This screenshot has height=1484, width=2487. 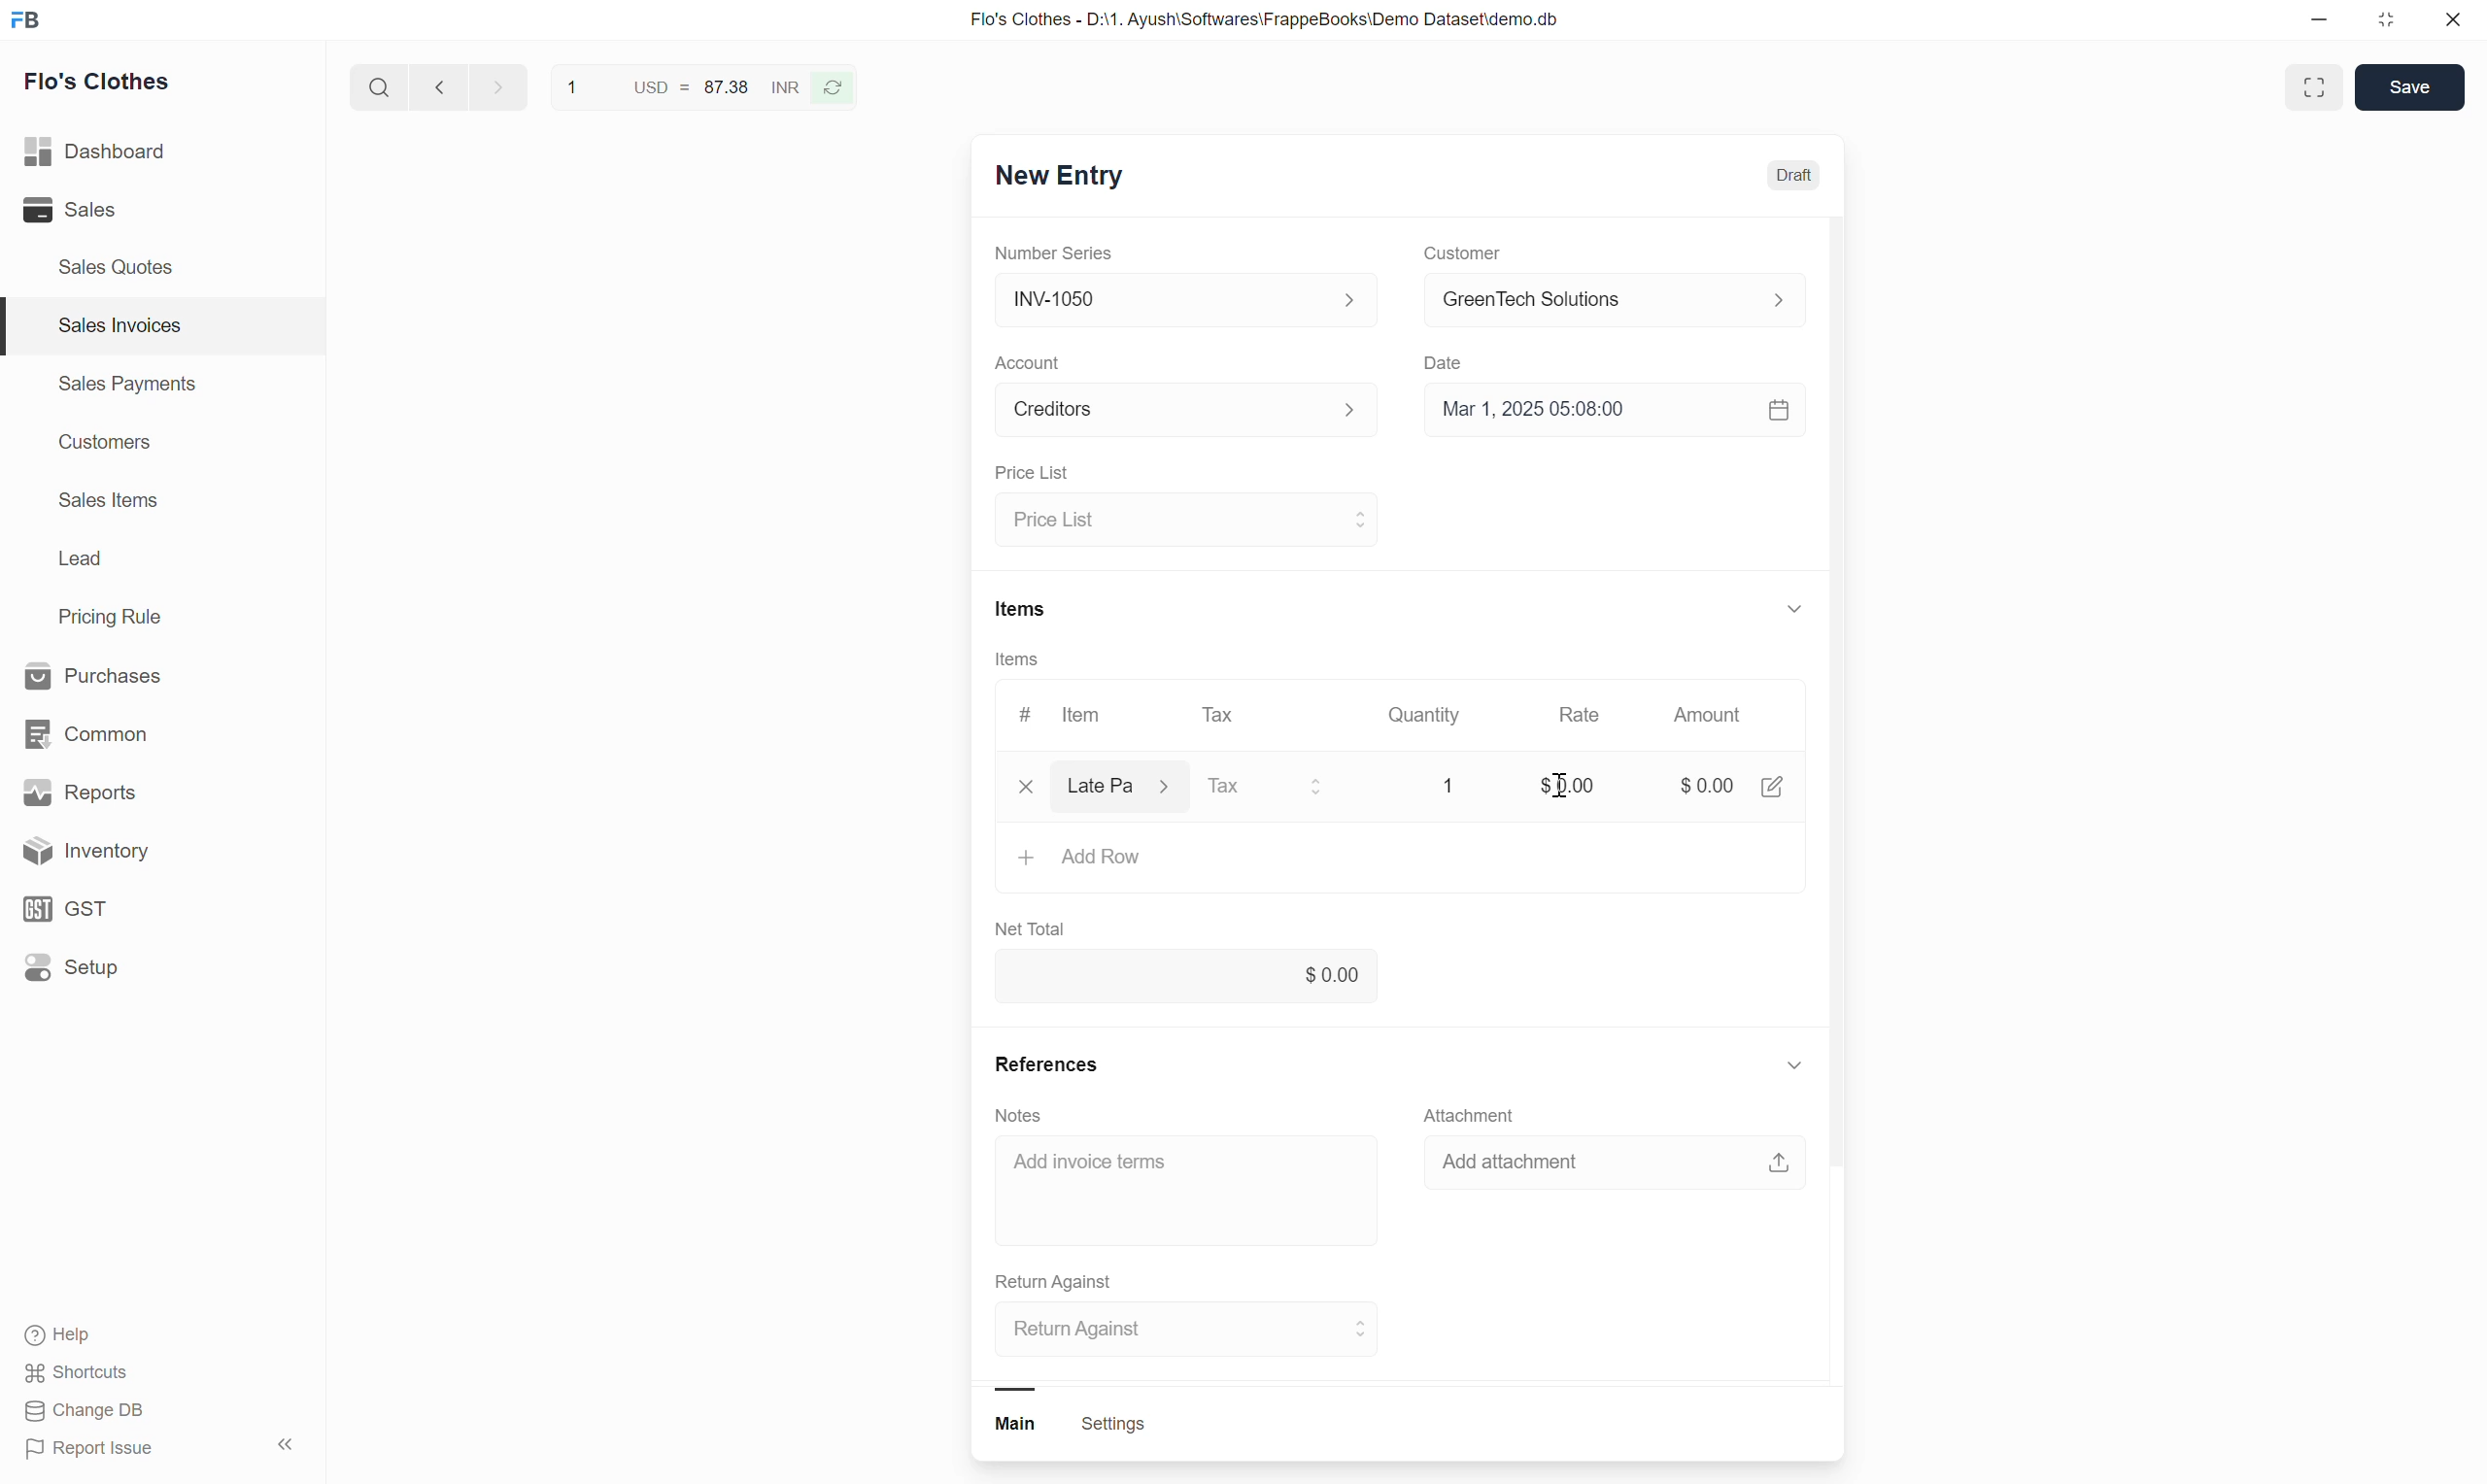 I want to click on Flo's Clothes, so click(x=108, y=85).